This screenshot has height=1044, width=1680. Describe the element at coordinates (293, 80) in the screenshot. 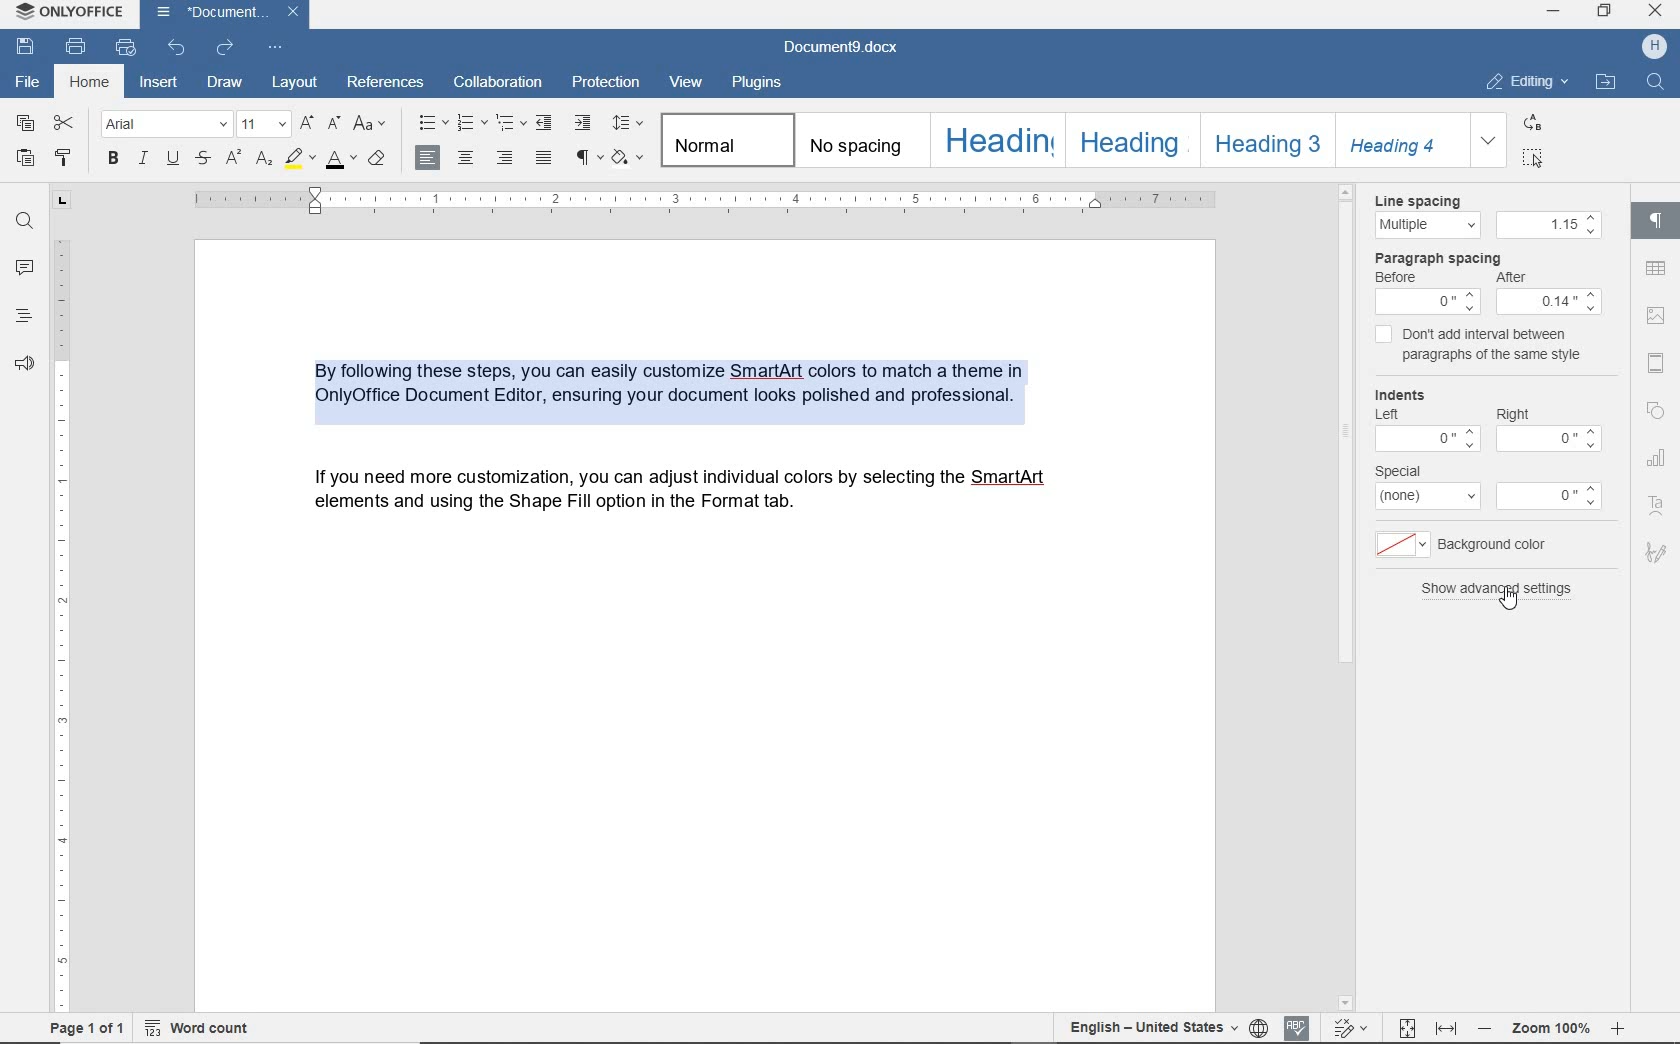

I see `layout` at that location.